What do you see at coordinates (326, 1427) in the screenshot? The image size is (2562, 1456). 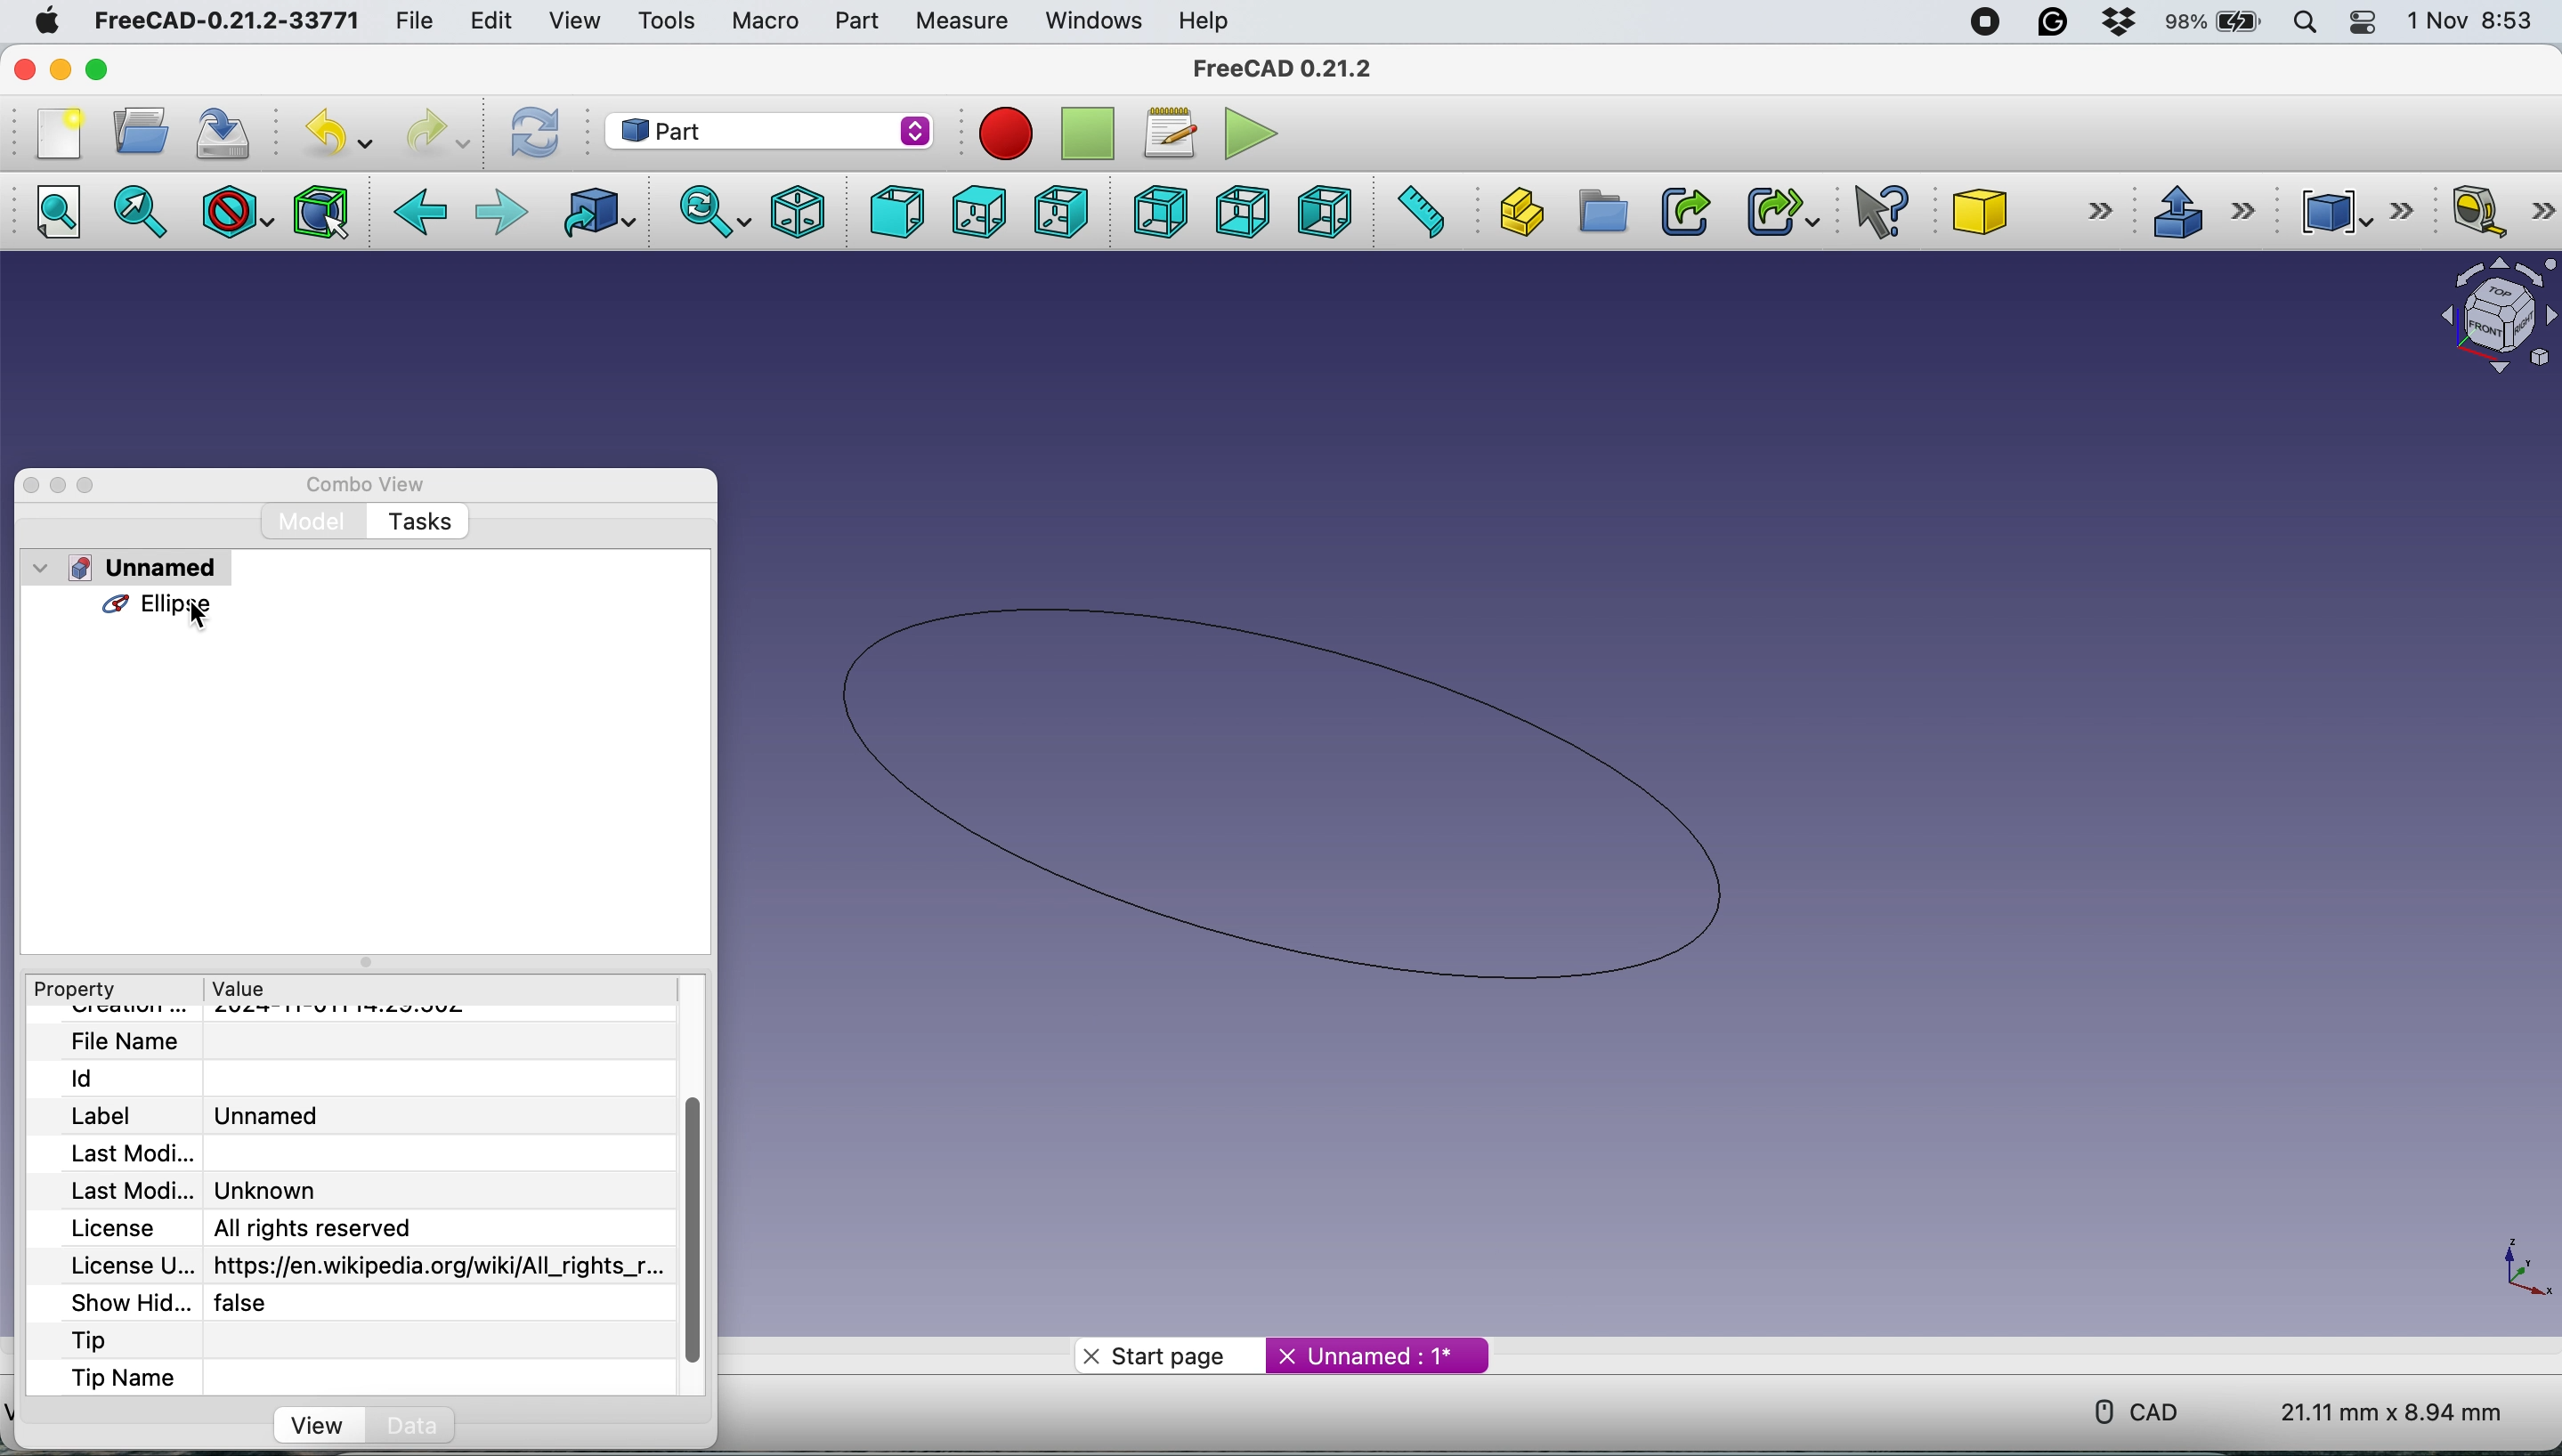 I see `view` at bounding box center [326, 1427].